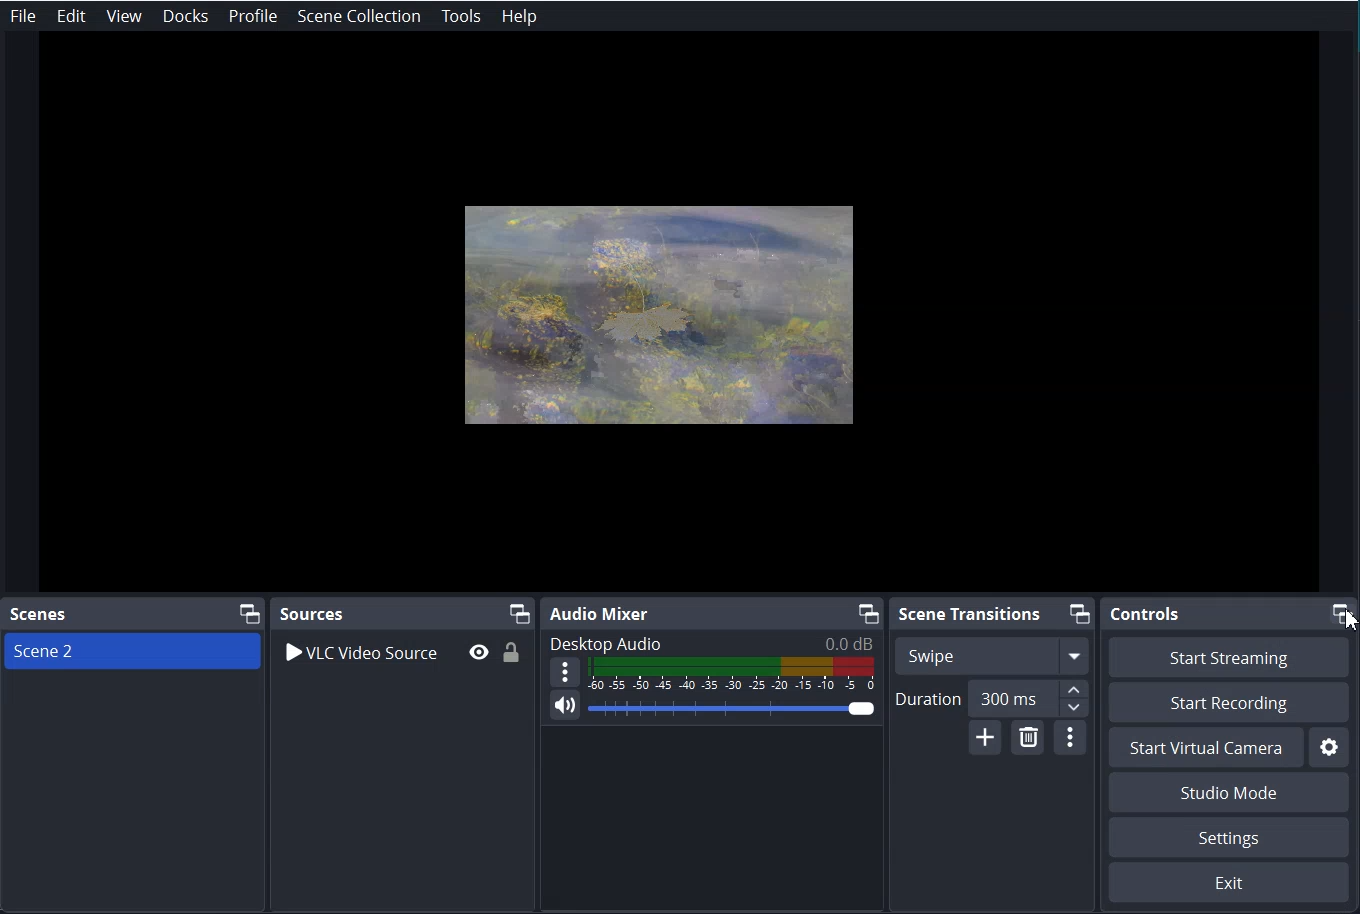  What do you see at coordinates (1080, 613) in the screenshot?
I see `Maximize` at bounding box center [1080, 613].